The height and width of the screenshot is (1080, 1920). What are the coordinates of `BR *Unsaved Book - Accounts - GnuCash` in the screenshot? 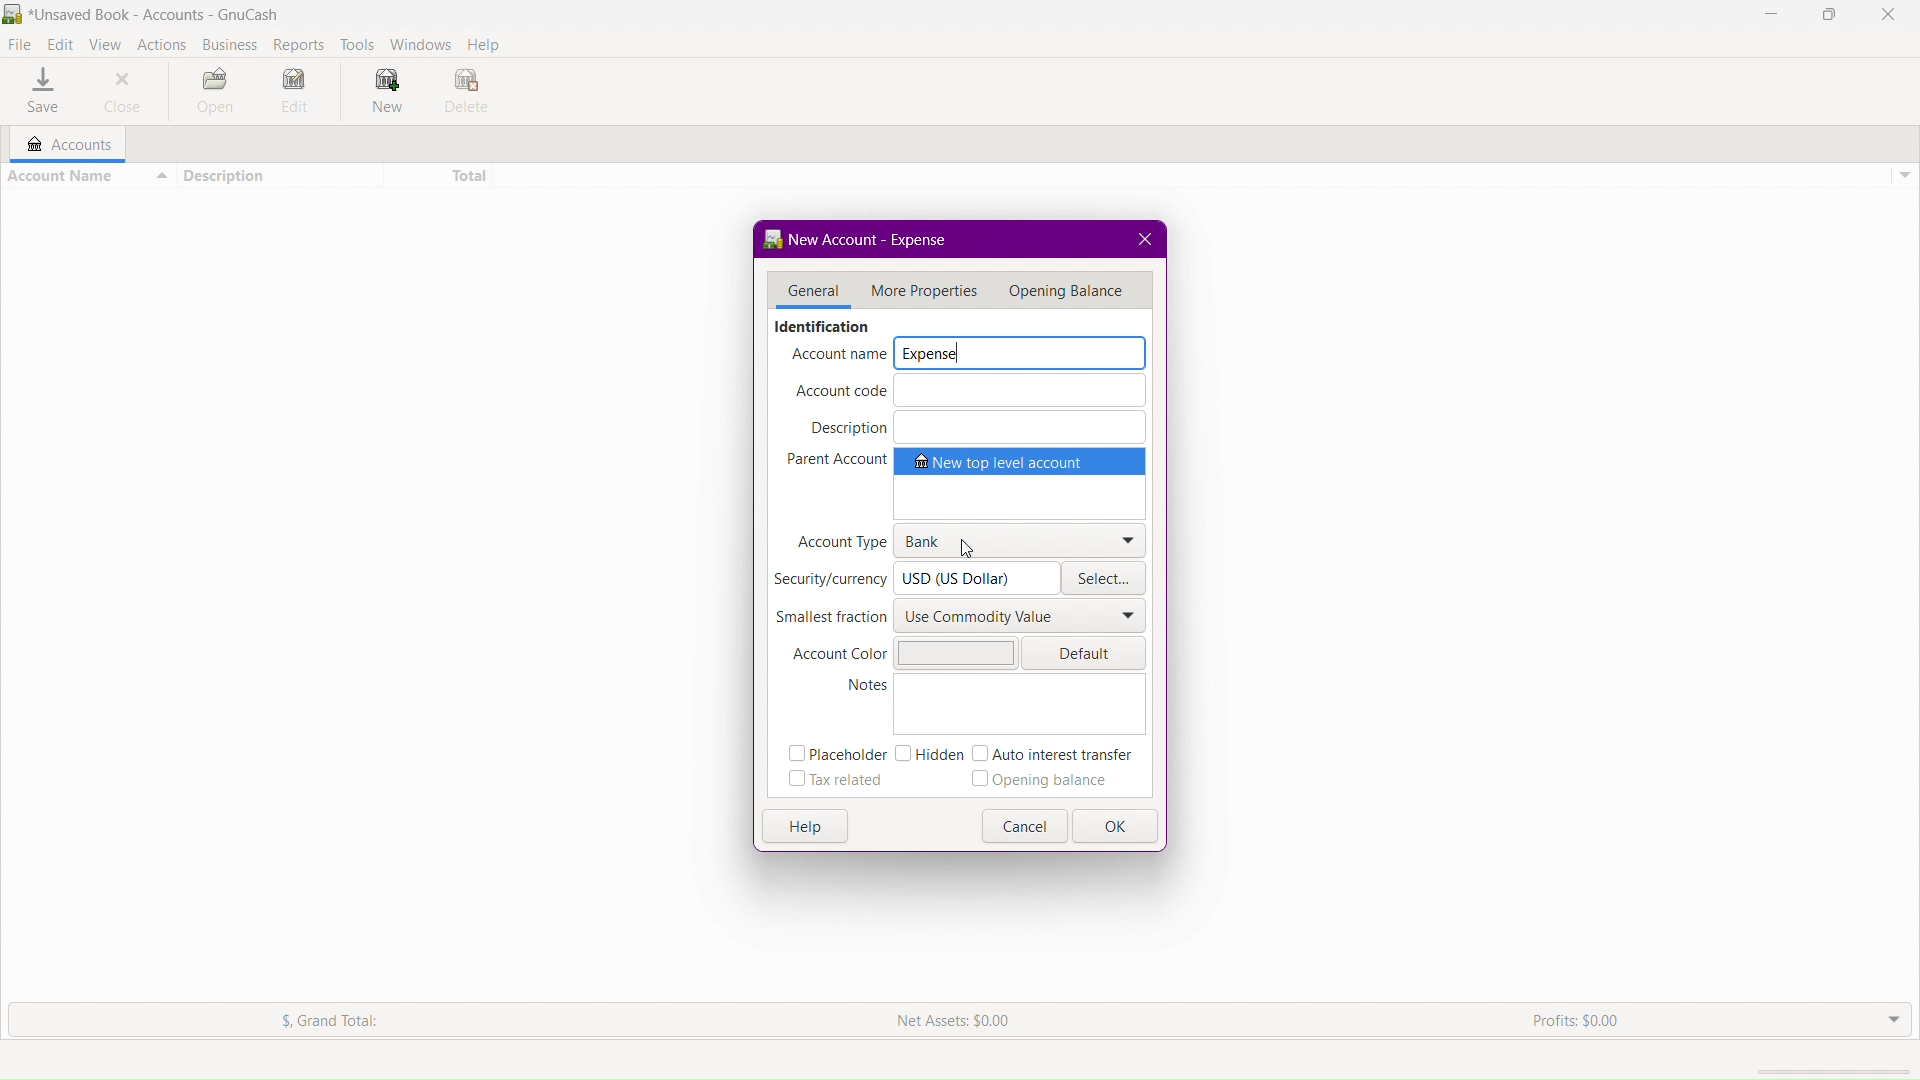 It's located at (149, 13).